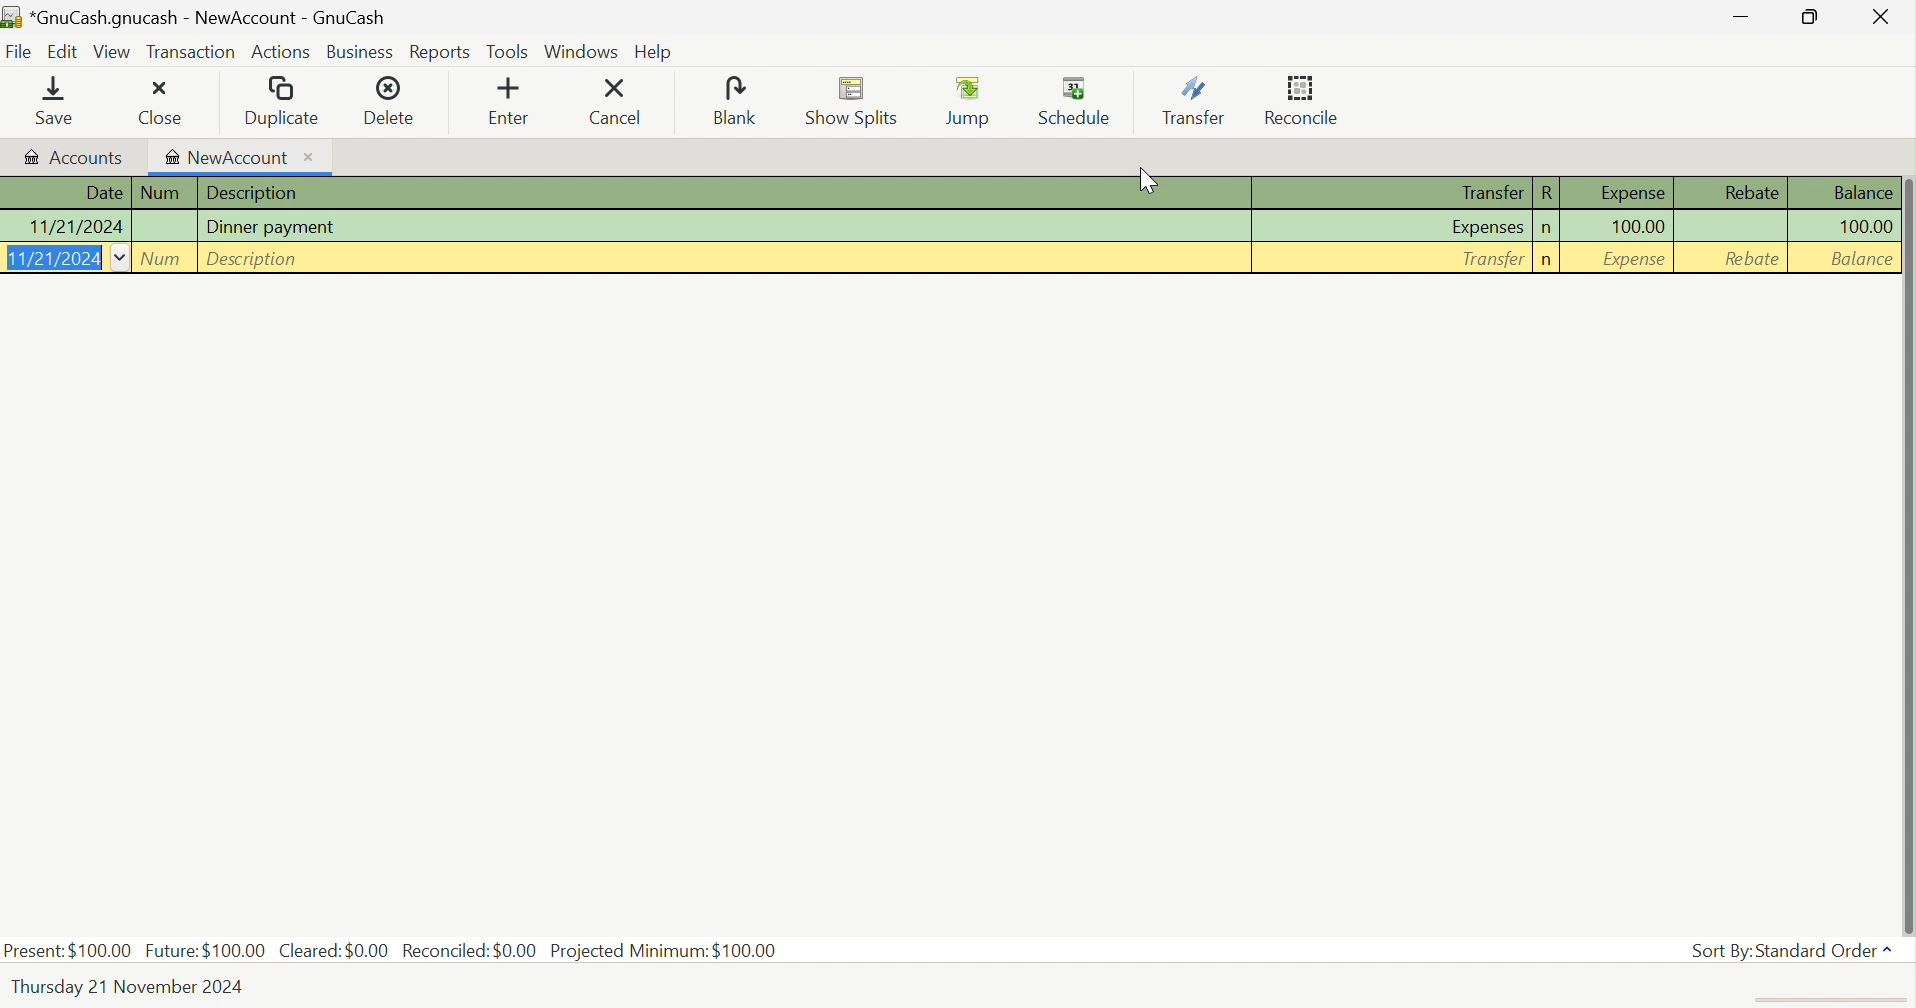  Describe the element at coordinates (1863, 193) in the screenshot. I see `Balance` at that location.